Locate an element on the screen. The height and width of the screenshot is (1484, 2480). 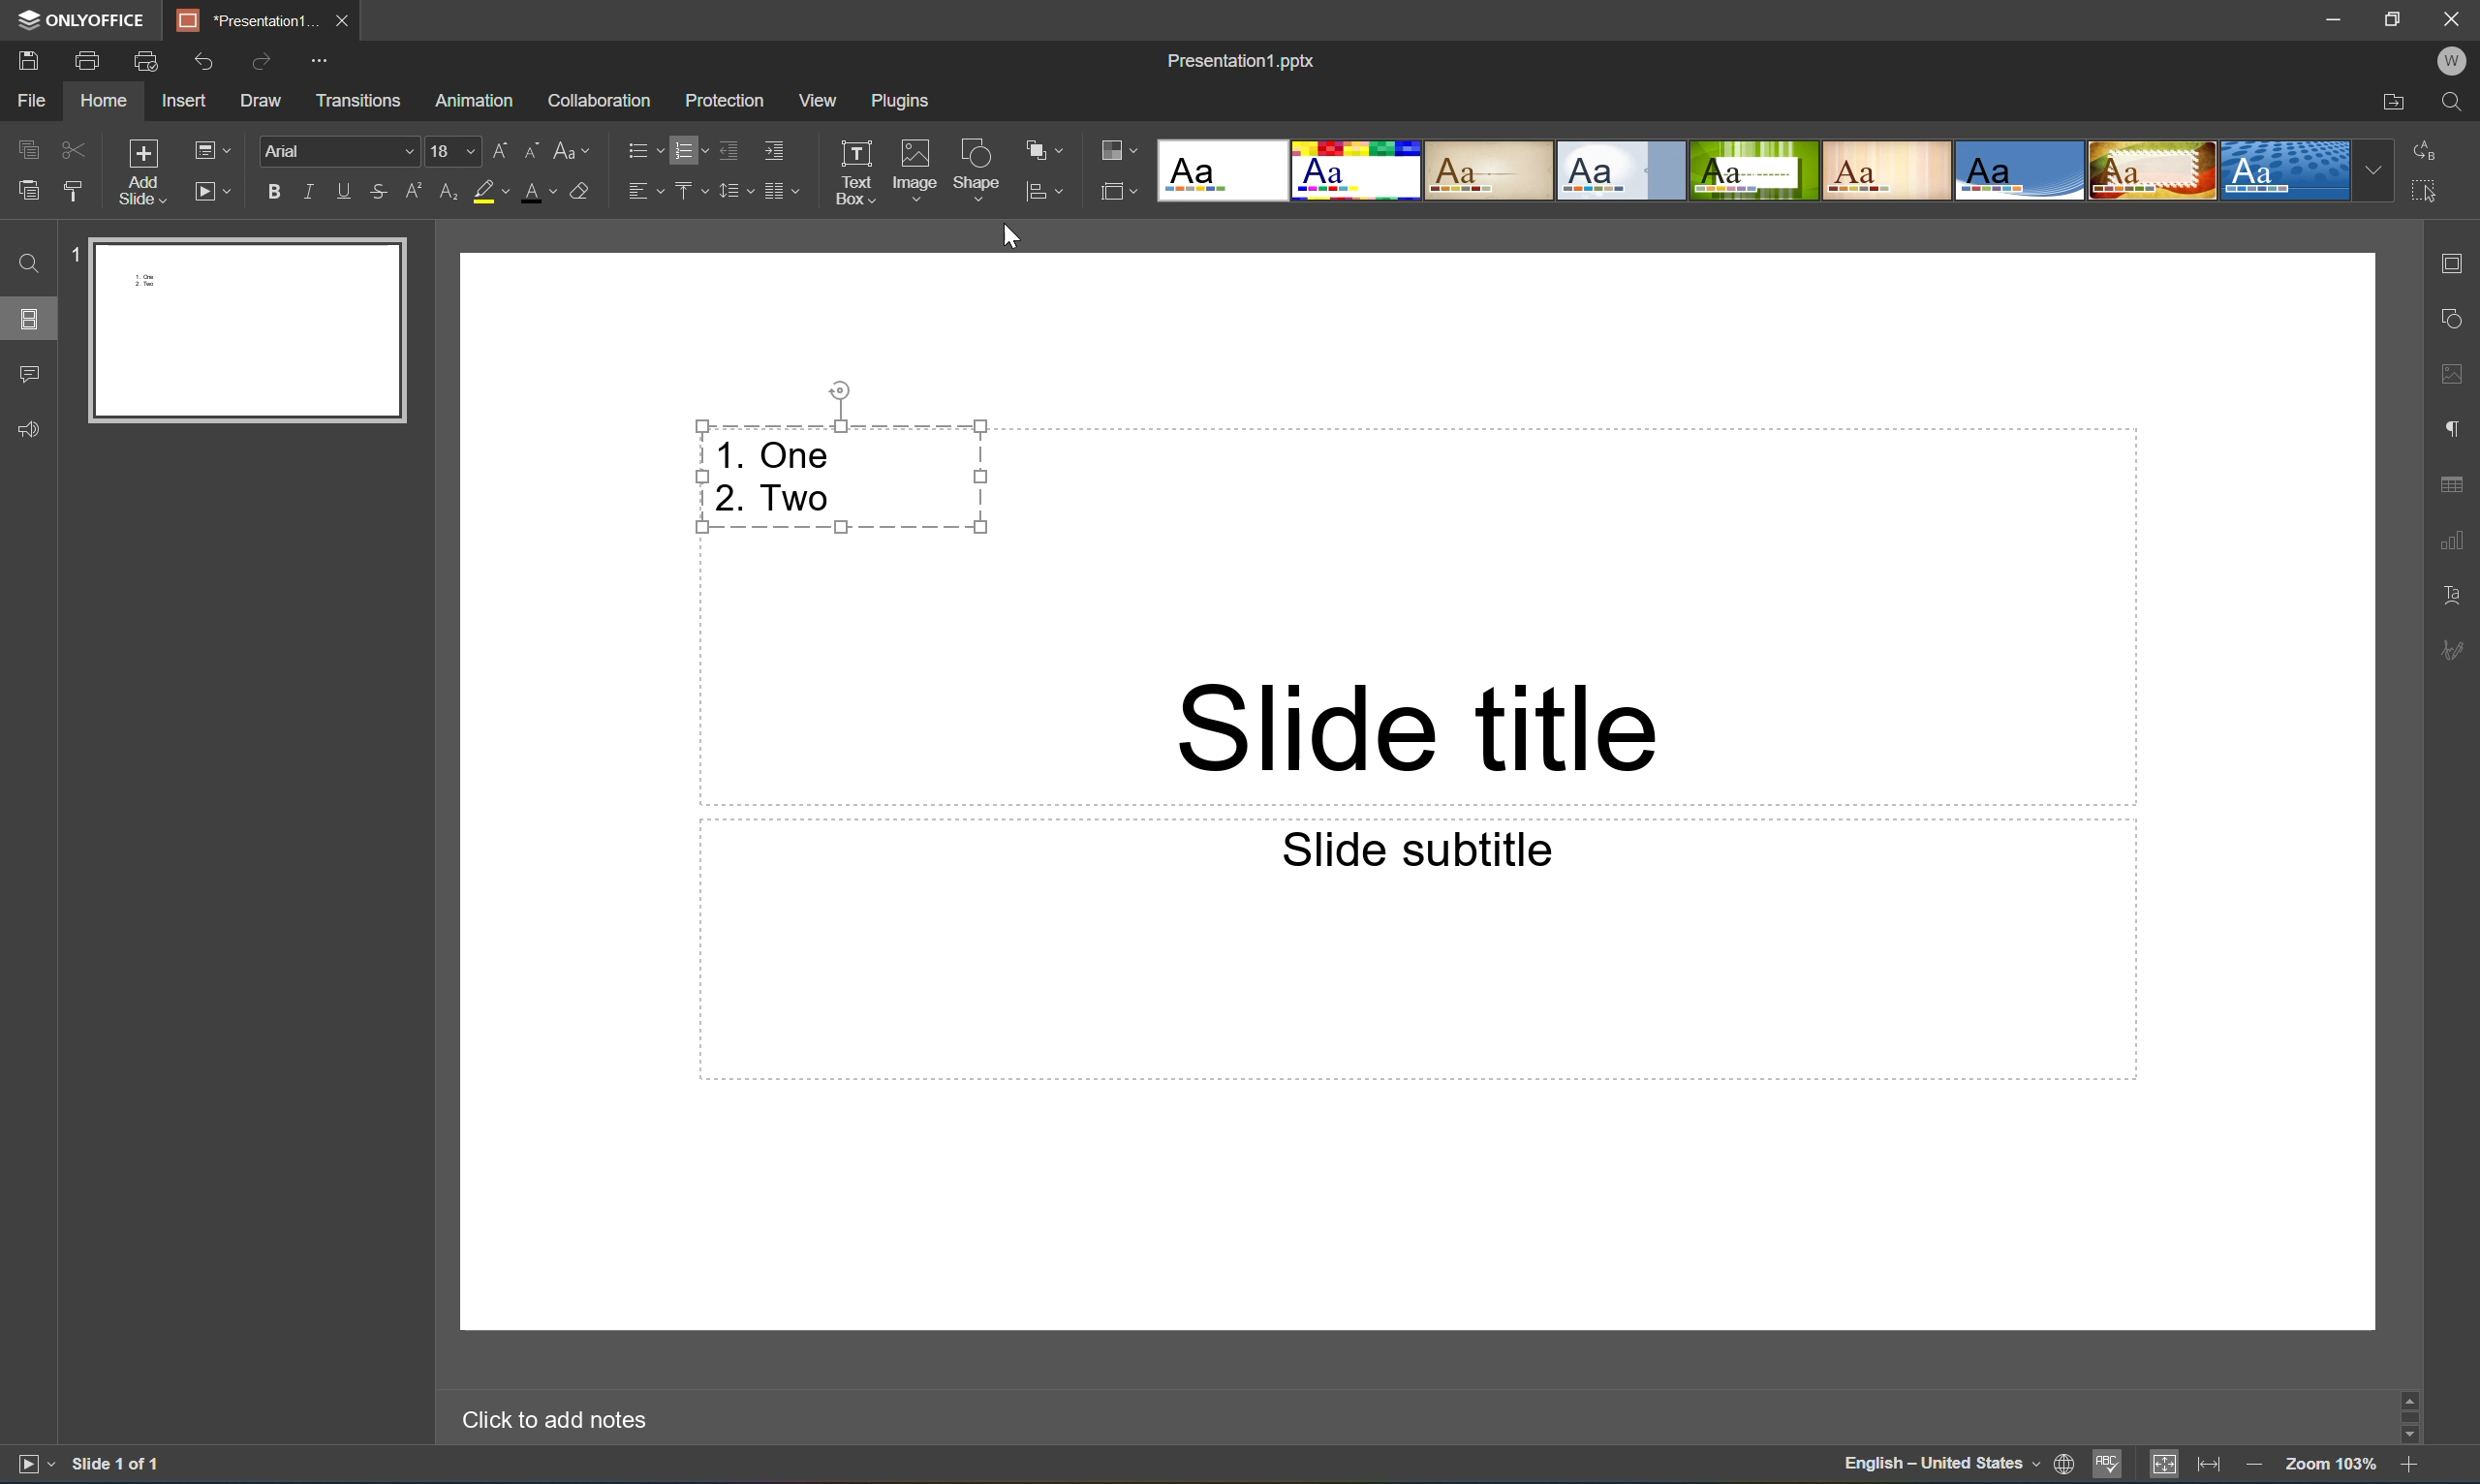
Font is located at coordinates (341, 151).